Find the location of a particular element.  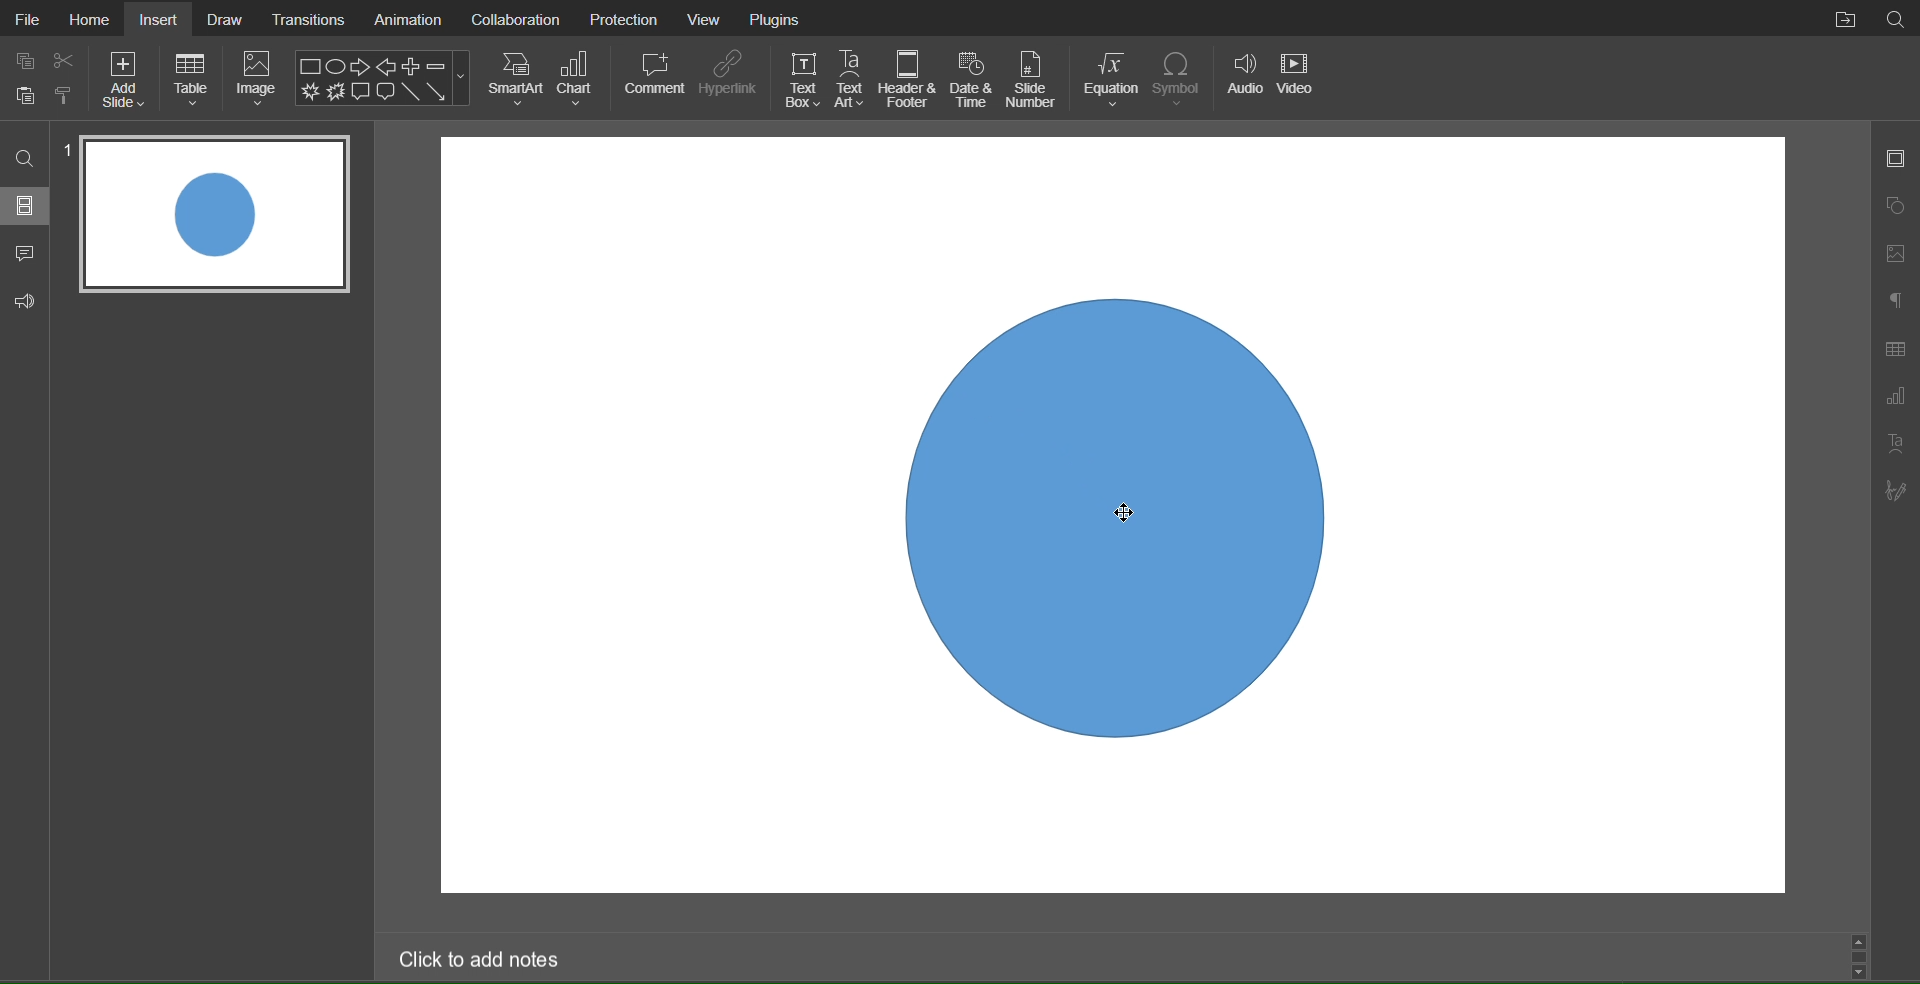

Slide Number is located at coordinates (1034, 79).